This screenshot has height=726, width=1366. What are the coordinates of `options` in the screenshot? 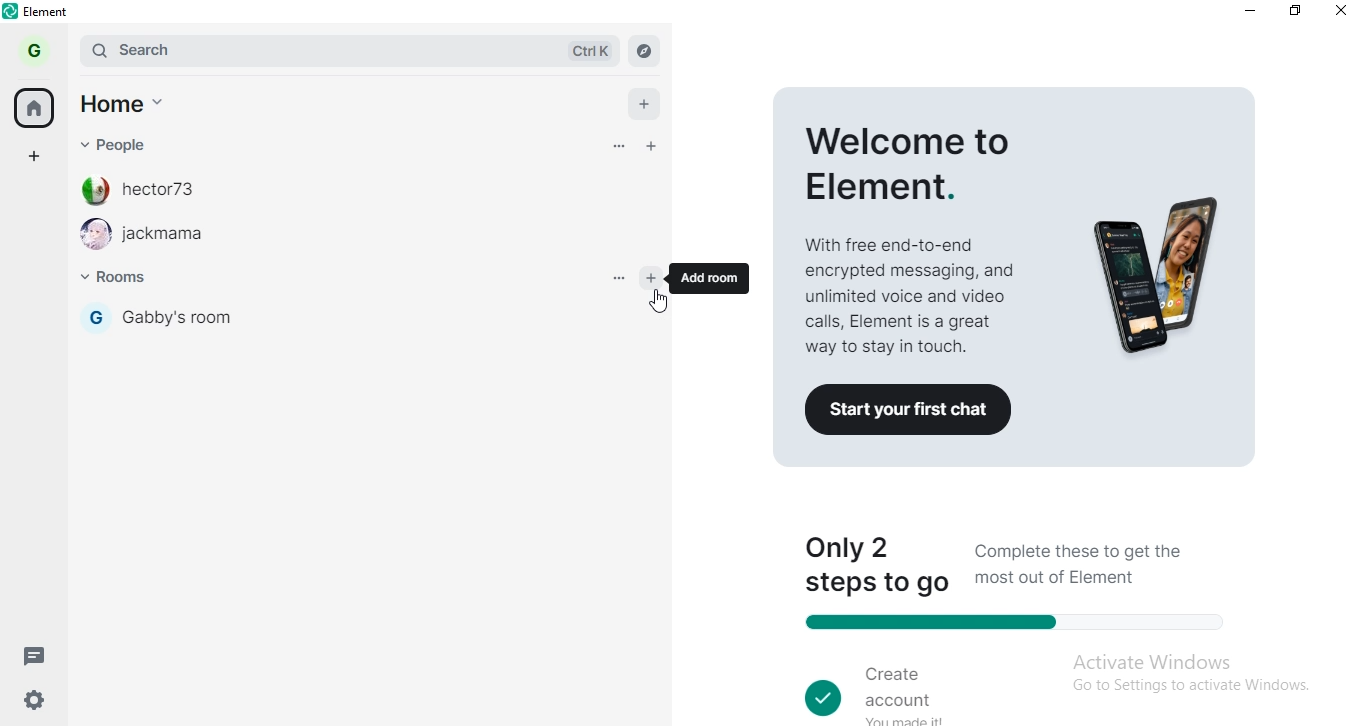 It's located at (617, 275).